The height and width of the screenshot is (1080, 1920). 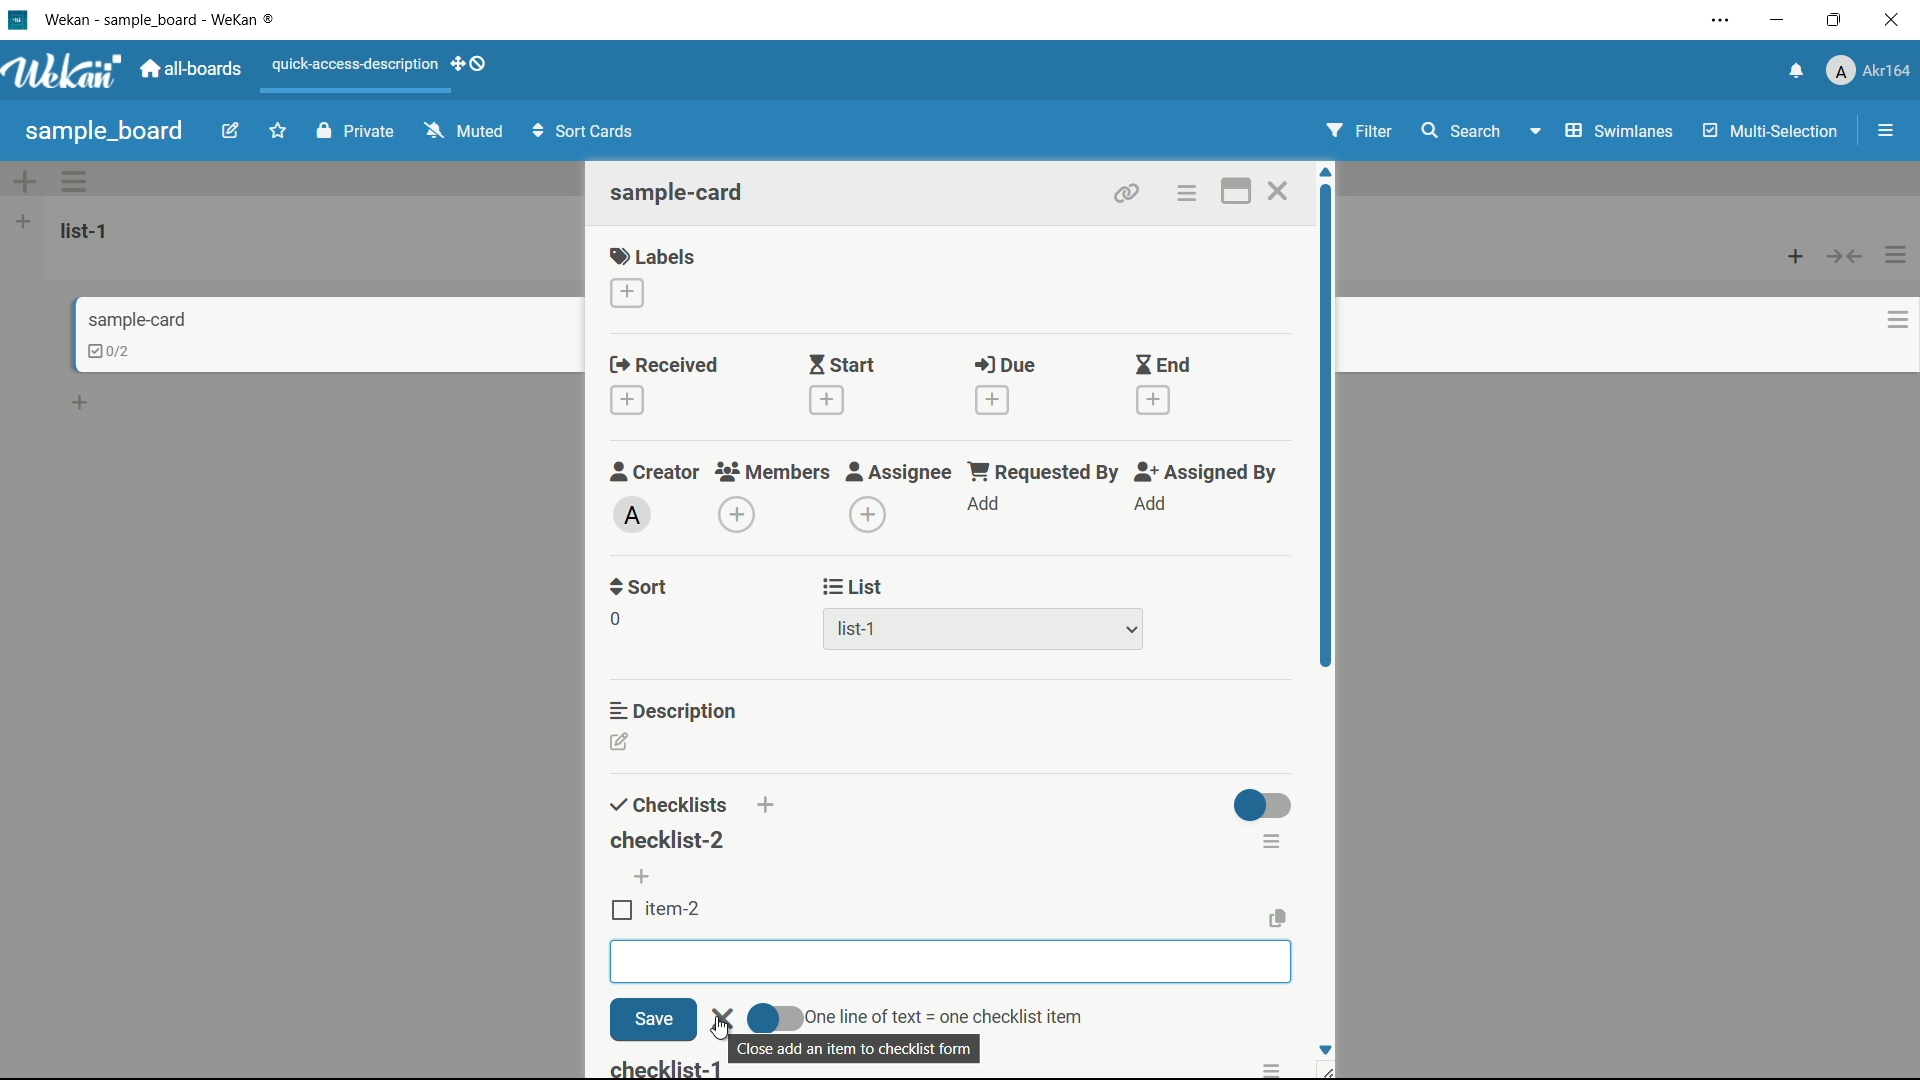 I want to click on checklist, so click(x=665, y=806).